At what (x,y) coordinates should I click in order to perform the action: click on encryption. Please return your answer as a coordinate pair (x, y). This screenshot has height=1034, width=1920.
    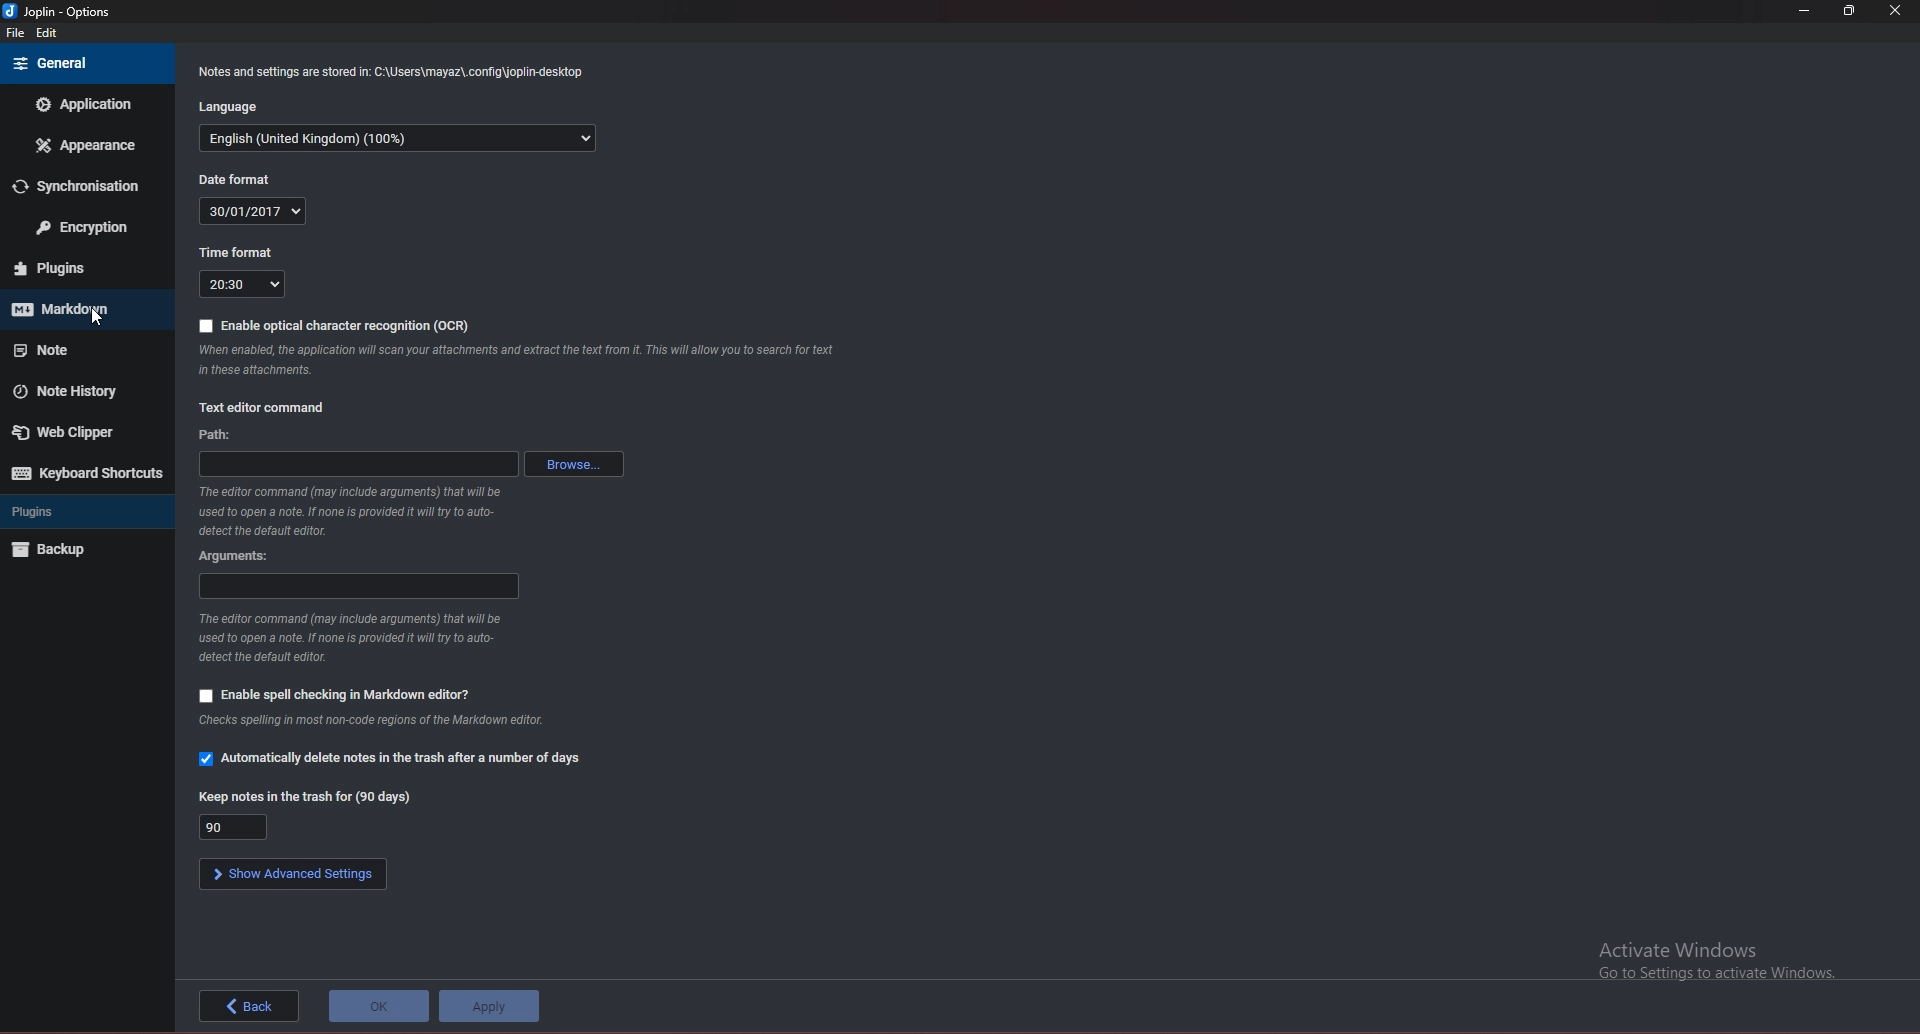
    Looking at the image, I should click on (83, 229).